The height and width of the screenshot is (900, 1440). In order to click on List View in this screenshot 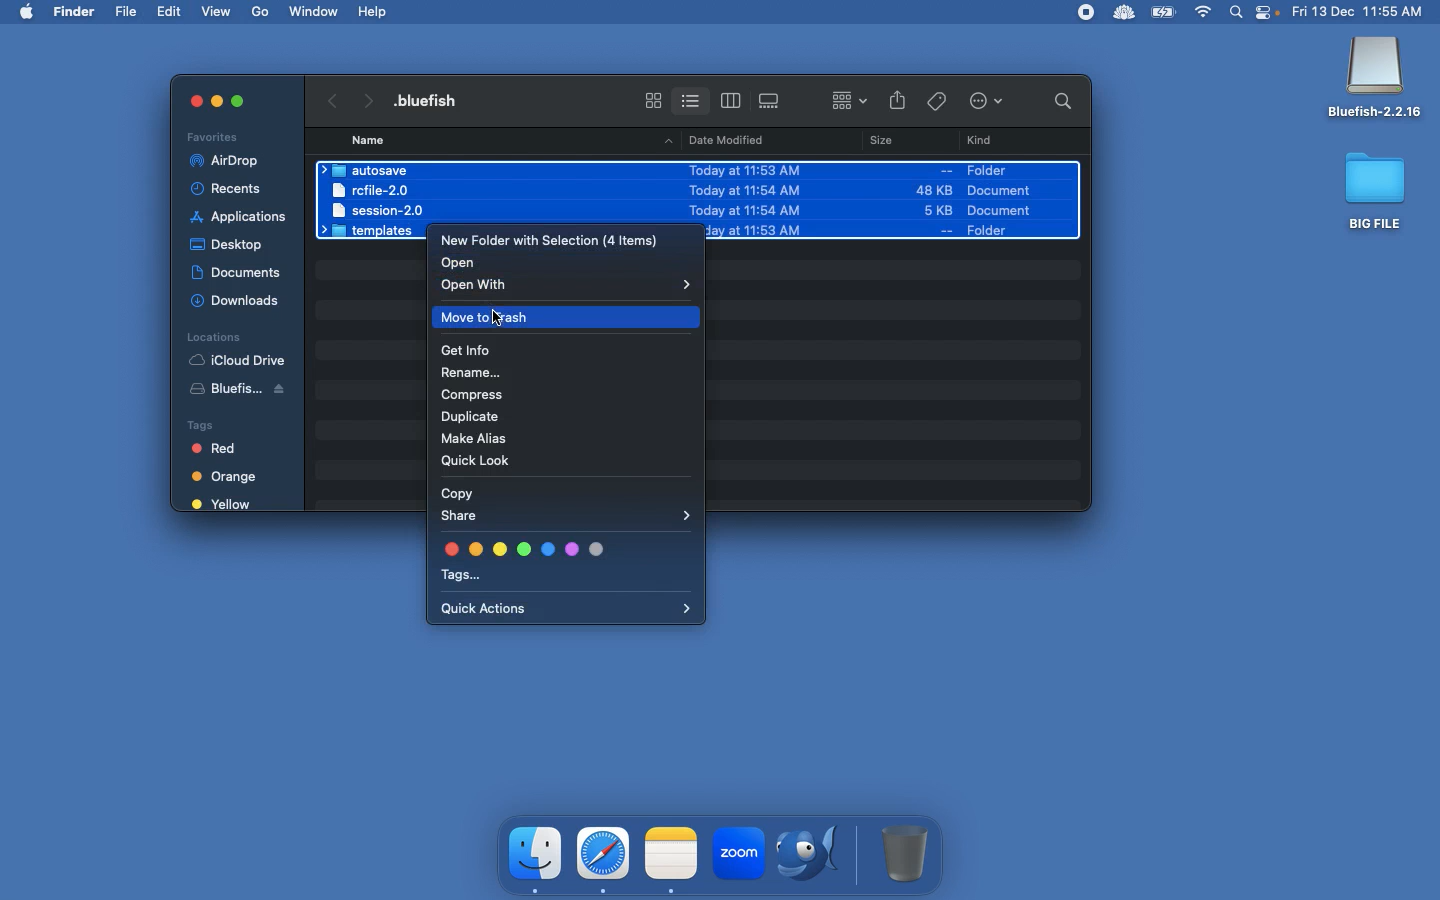, I will do `click(690, 97)`.